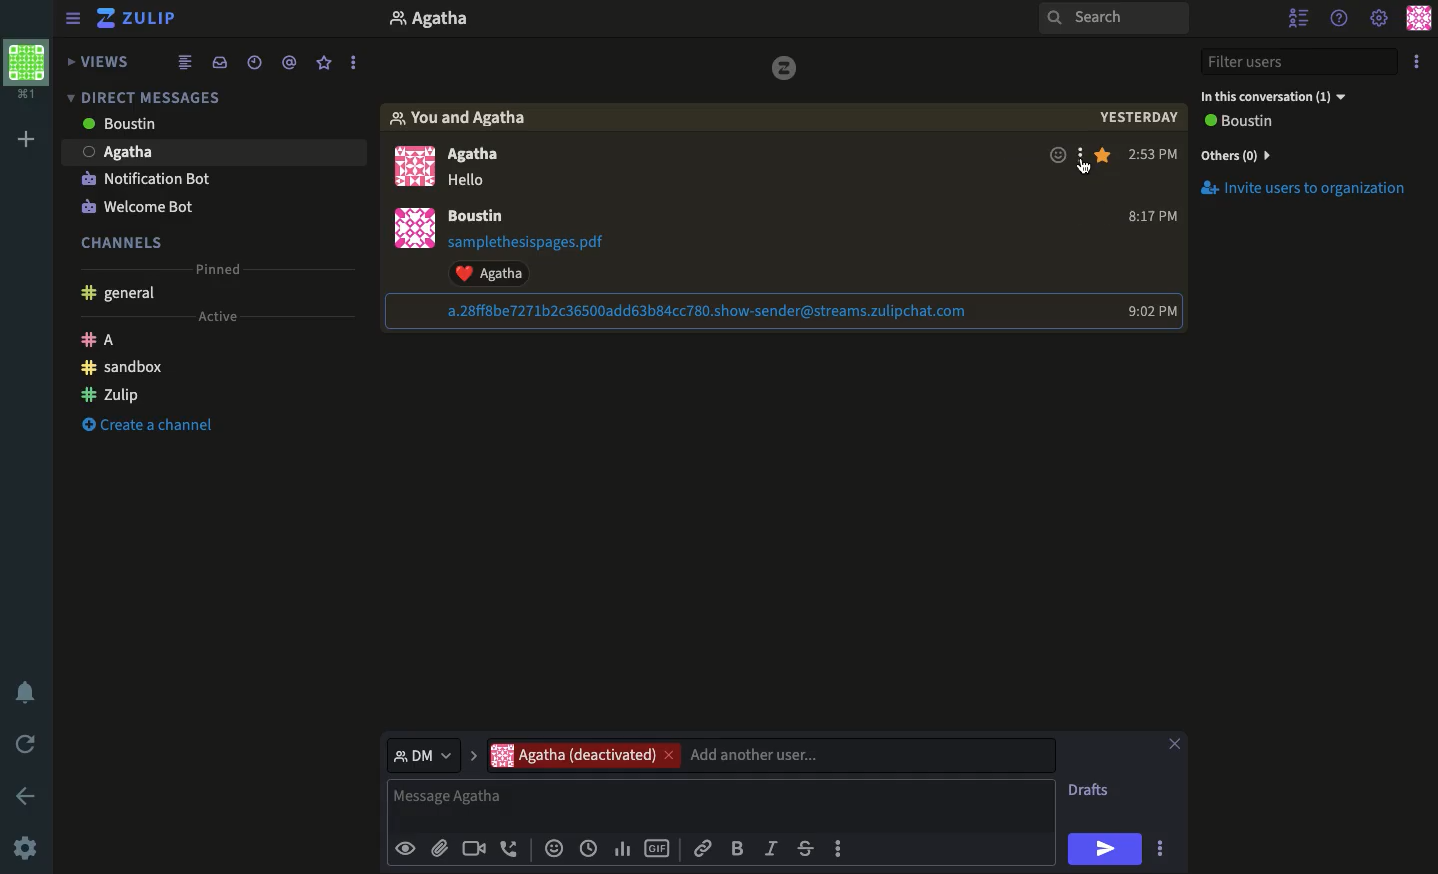 The width and height of the screenshot is (1438, 874). What do you see at coordinates (1421, 17) in the screenshot?
I see `Profile` at bounding box center [1421, 17].